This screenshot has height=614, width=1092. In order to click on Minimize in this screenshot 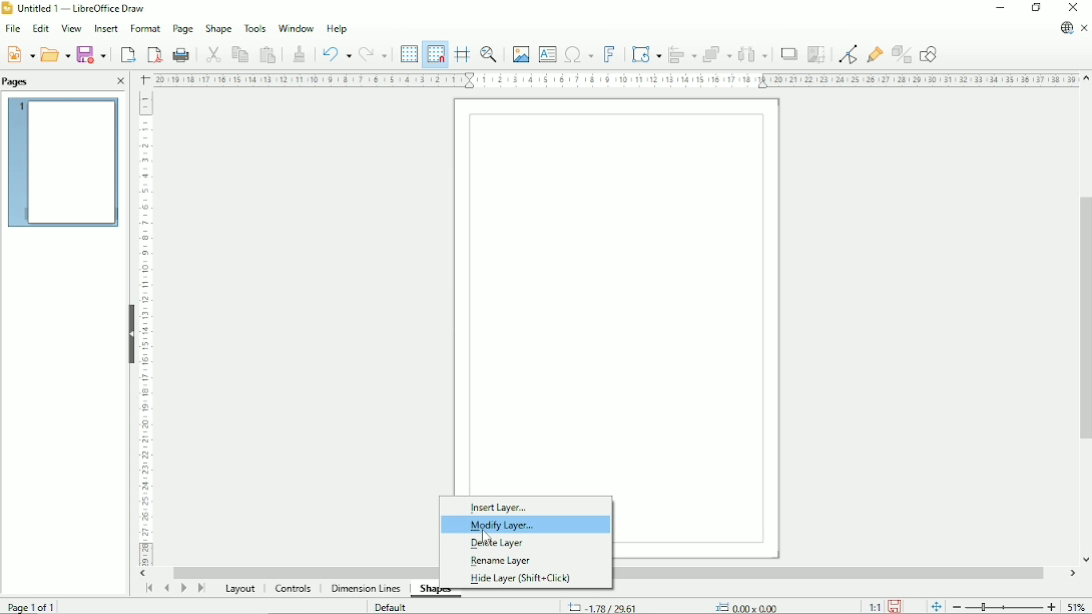, I will do `click(999, 9)`.